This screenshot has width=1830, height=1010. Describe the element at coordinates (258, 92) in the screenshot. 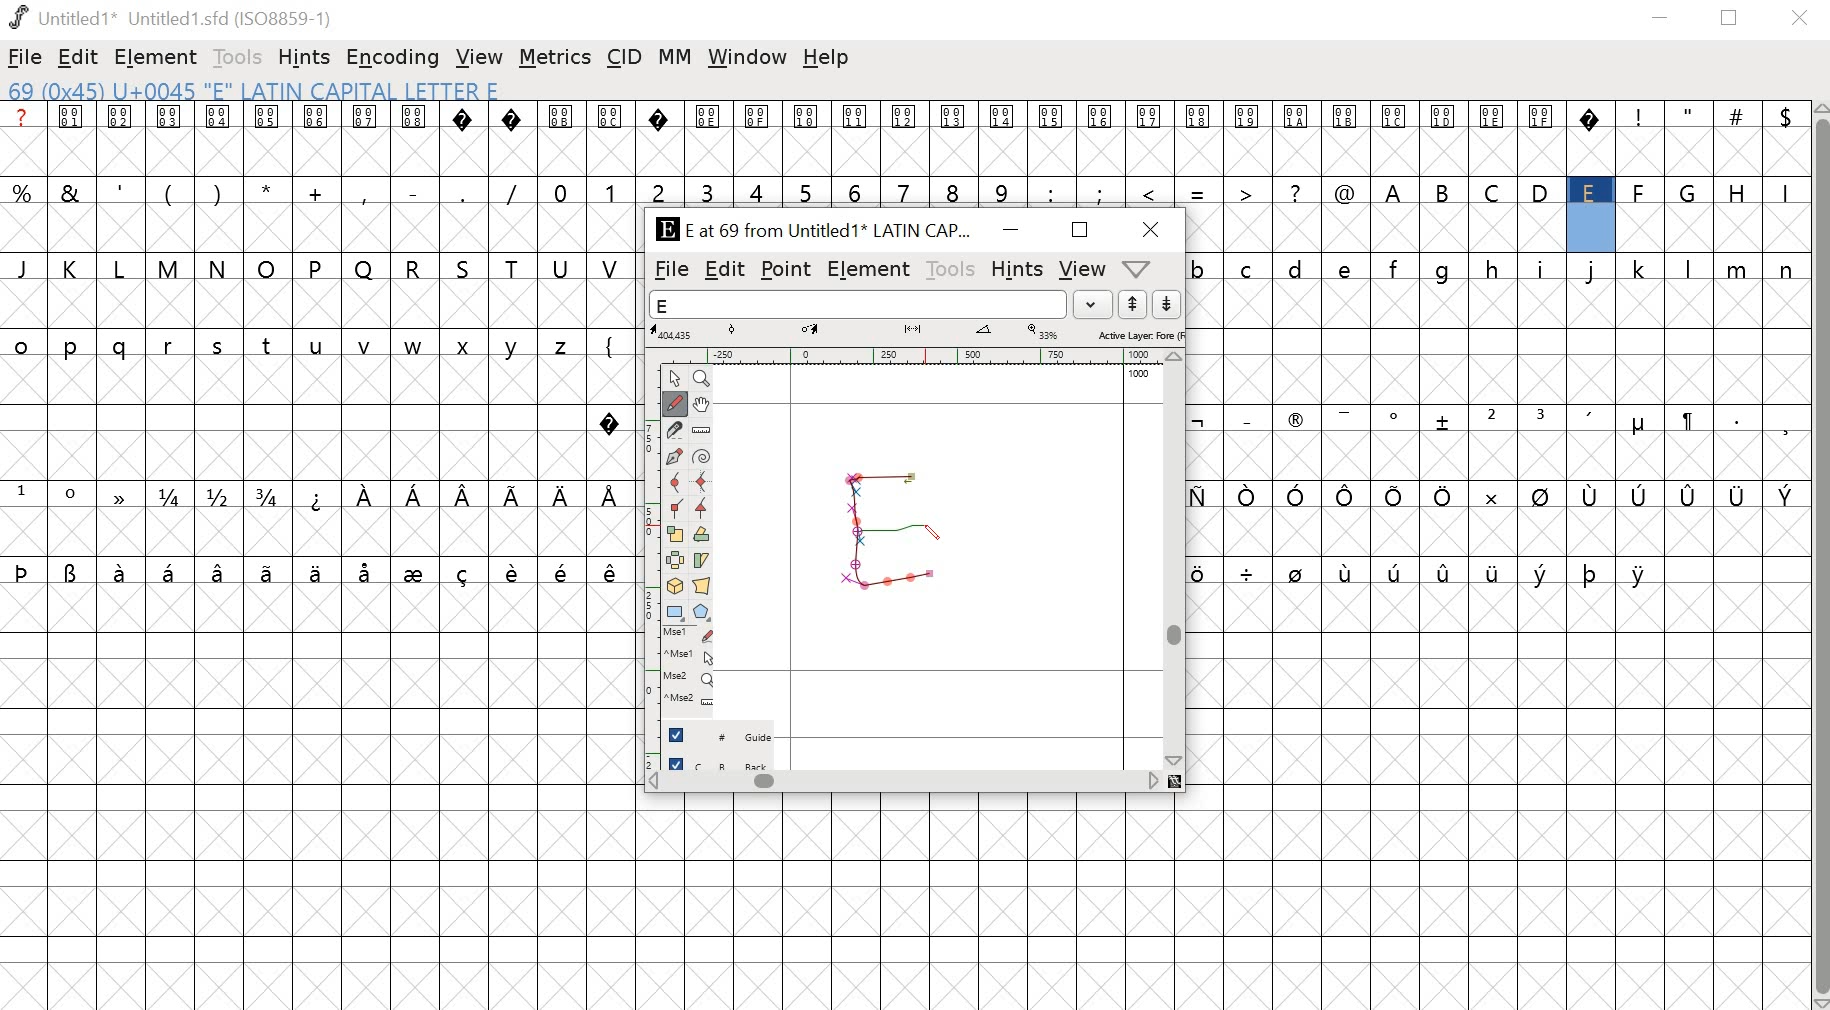

I see `69 (0x45) U+0045 "E" LATIN CAPITAL Letter E` at that location.